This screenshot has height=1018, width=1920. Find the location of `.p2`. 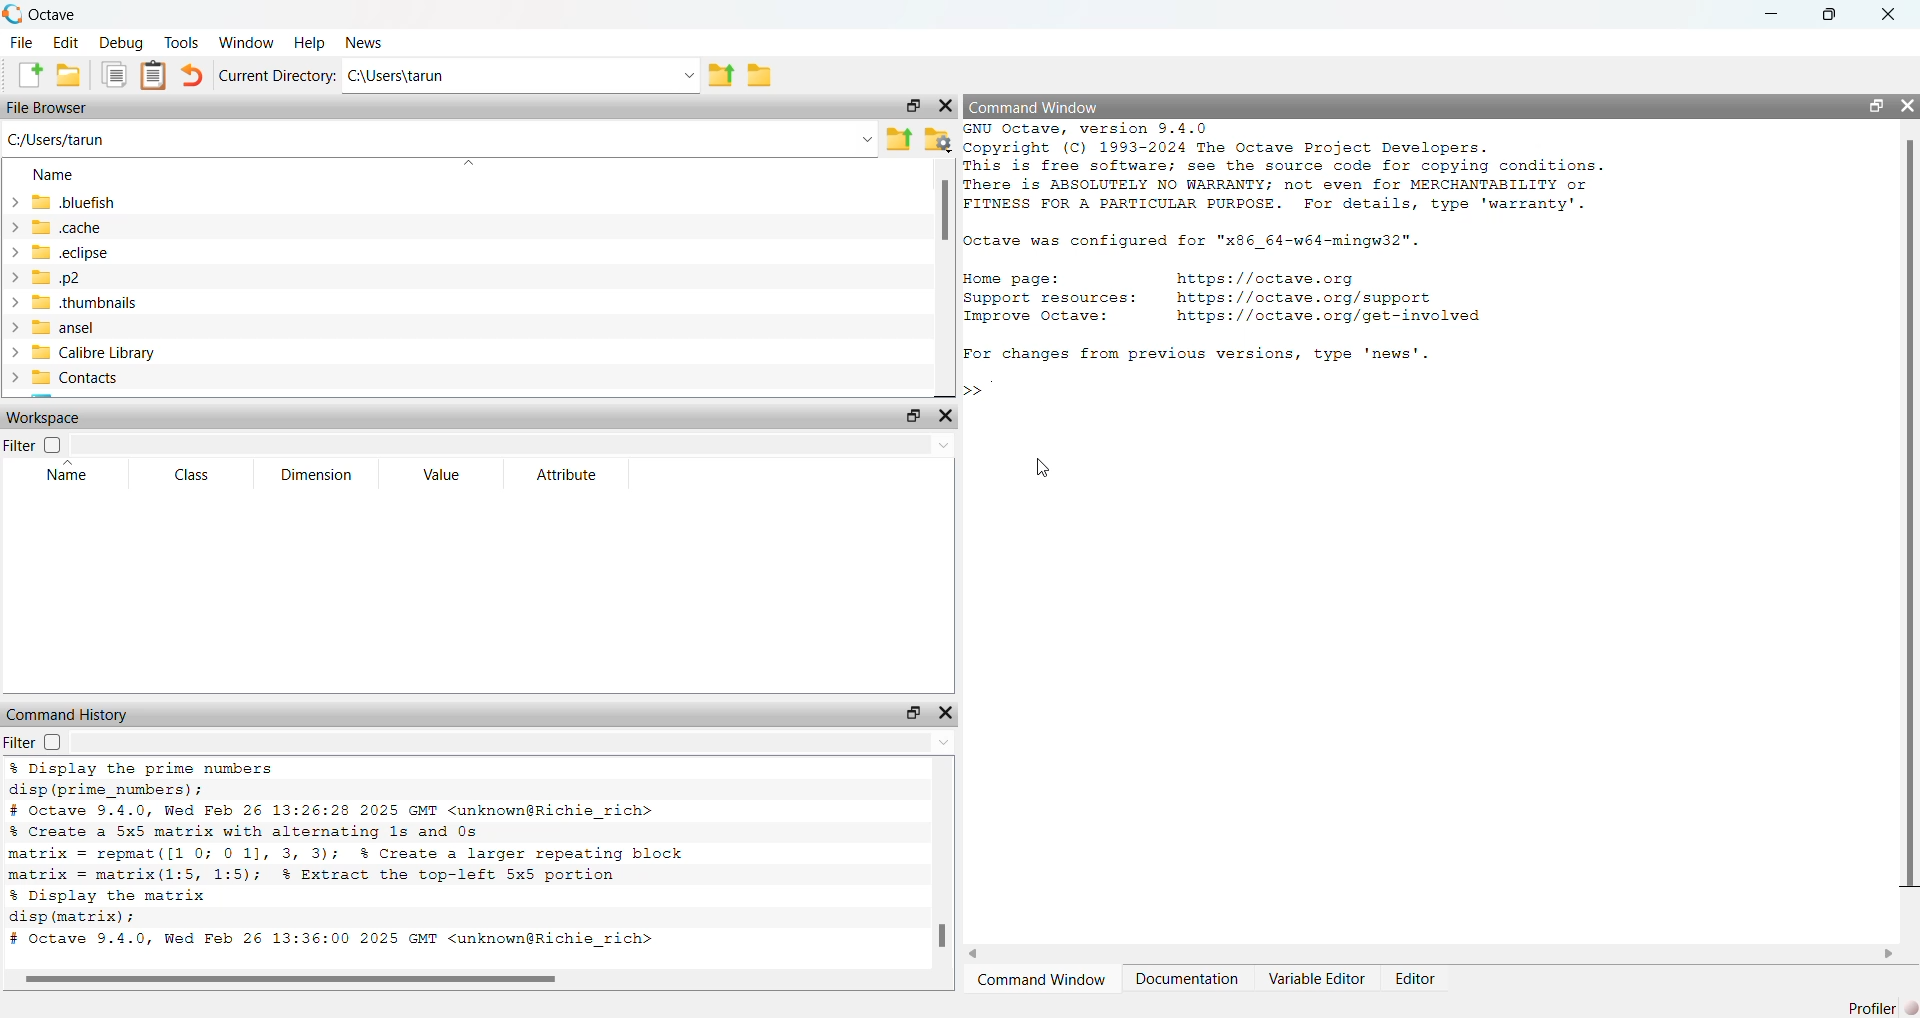

.p2 is located at coordinates (90, 278).